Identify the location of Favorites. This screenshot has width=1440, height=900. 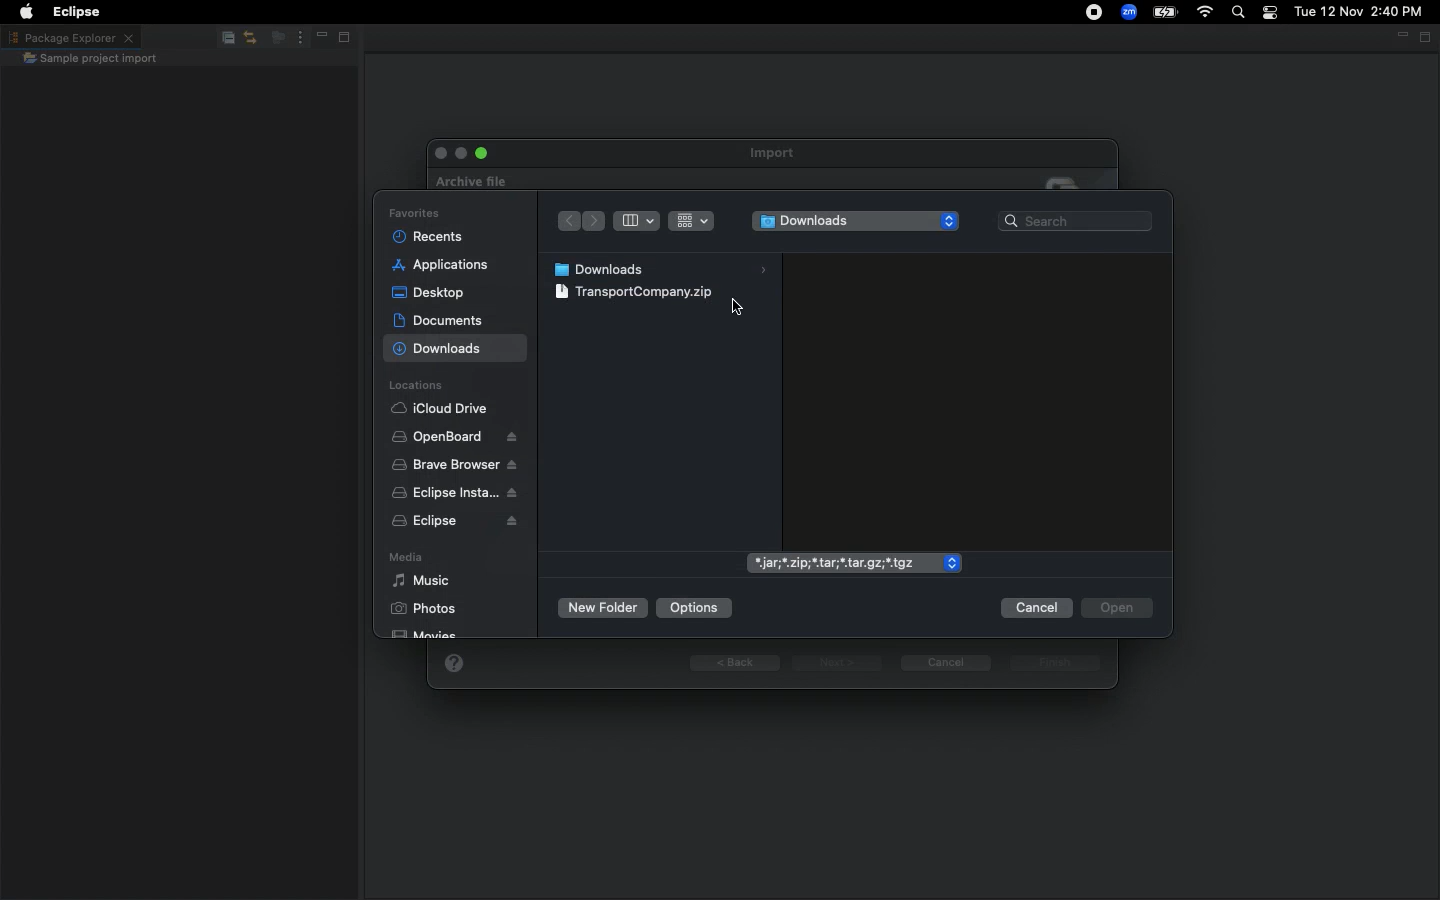
(411, 213).